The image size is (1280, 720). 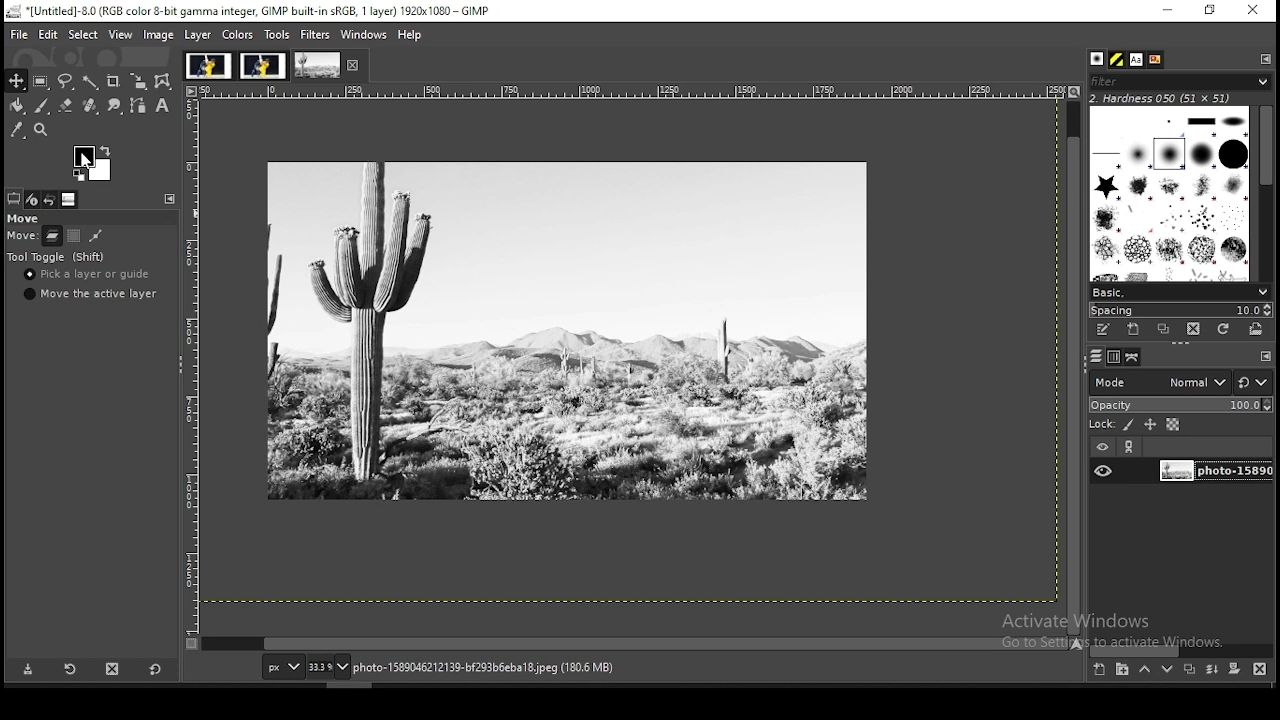 What do you see at coordinates (189, 359) in the screenshot?
I see `scale` at bounding box center [189, 359].